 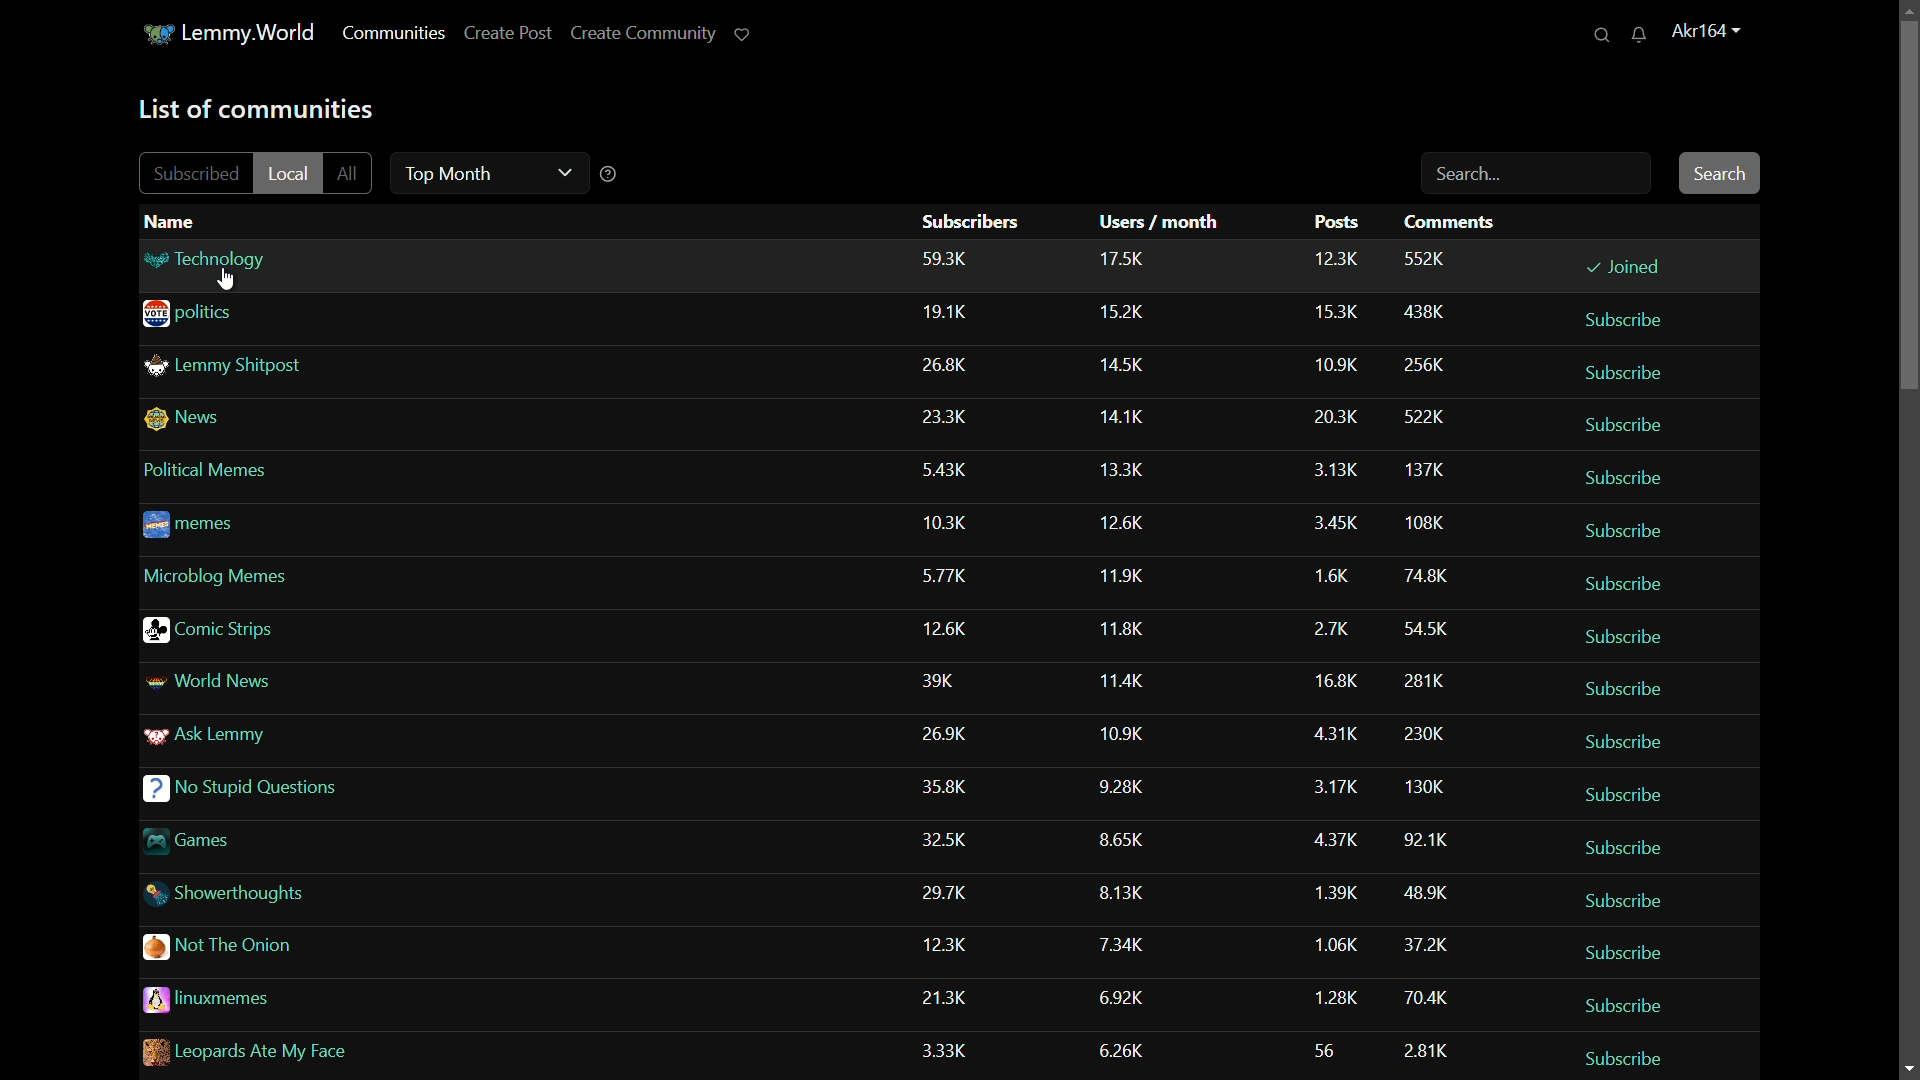 I want to click on communities name, so click(x=219, y=465).